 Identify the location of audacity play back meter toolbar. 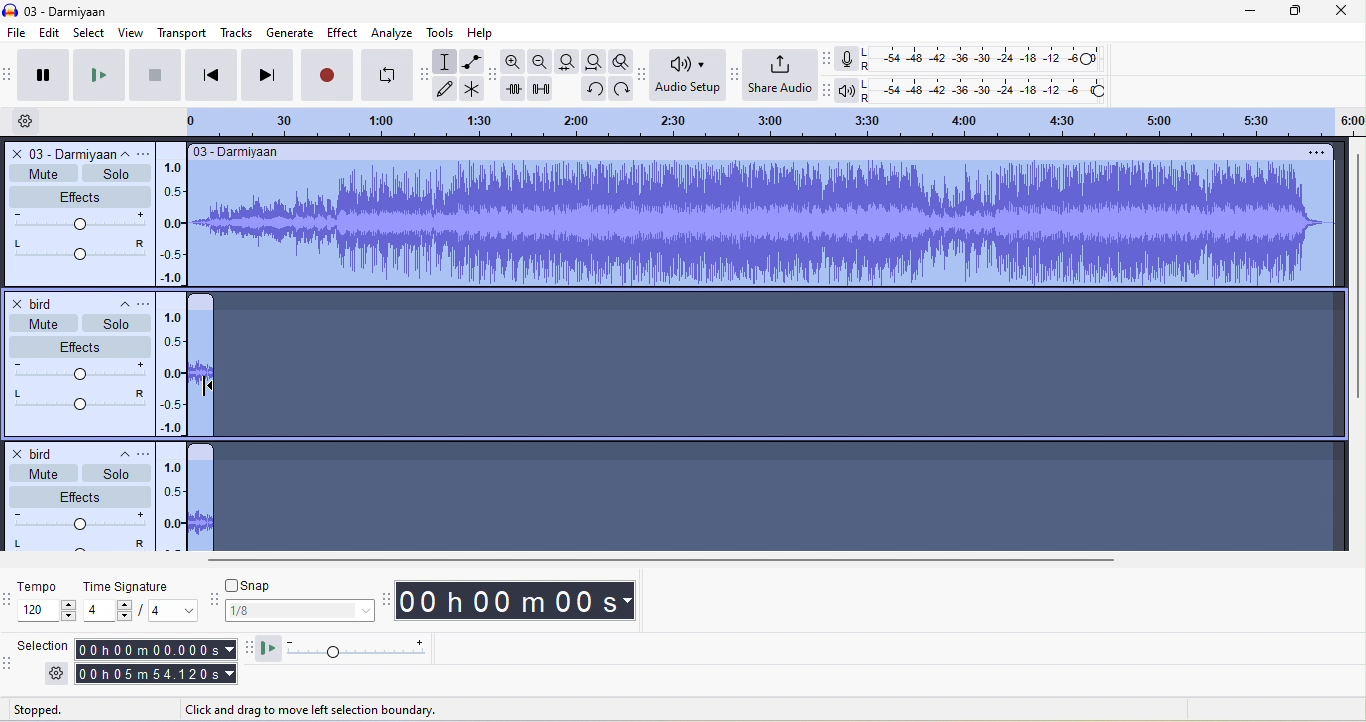
(828, 90).